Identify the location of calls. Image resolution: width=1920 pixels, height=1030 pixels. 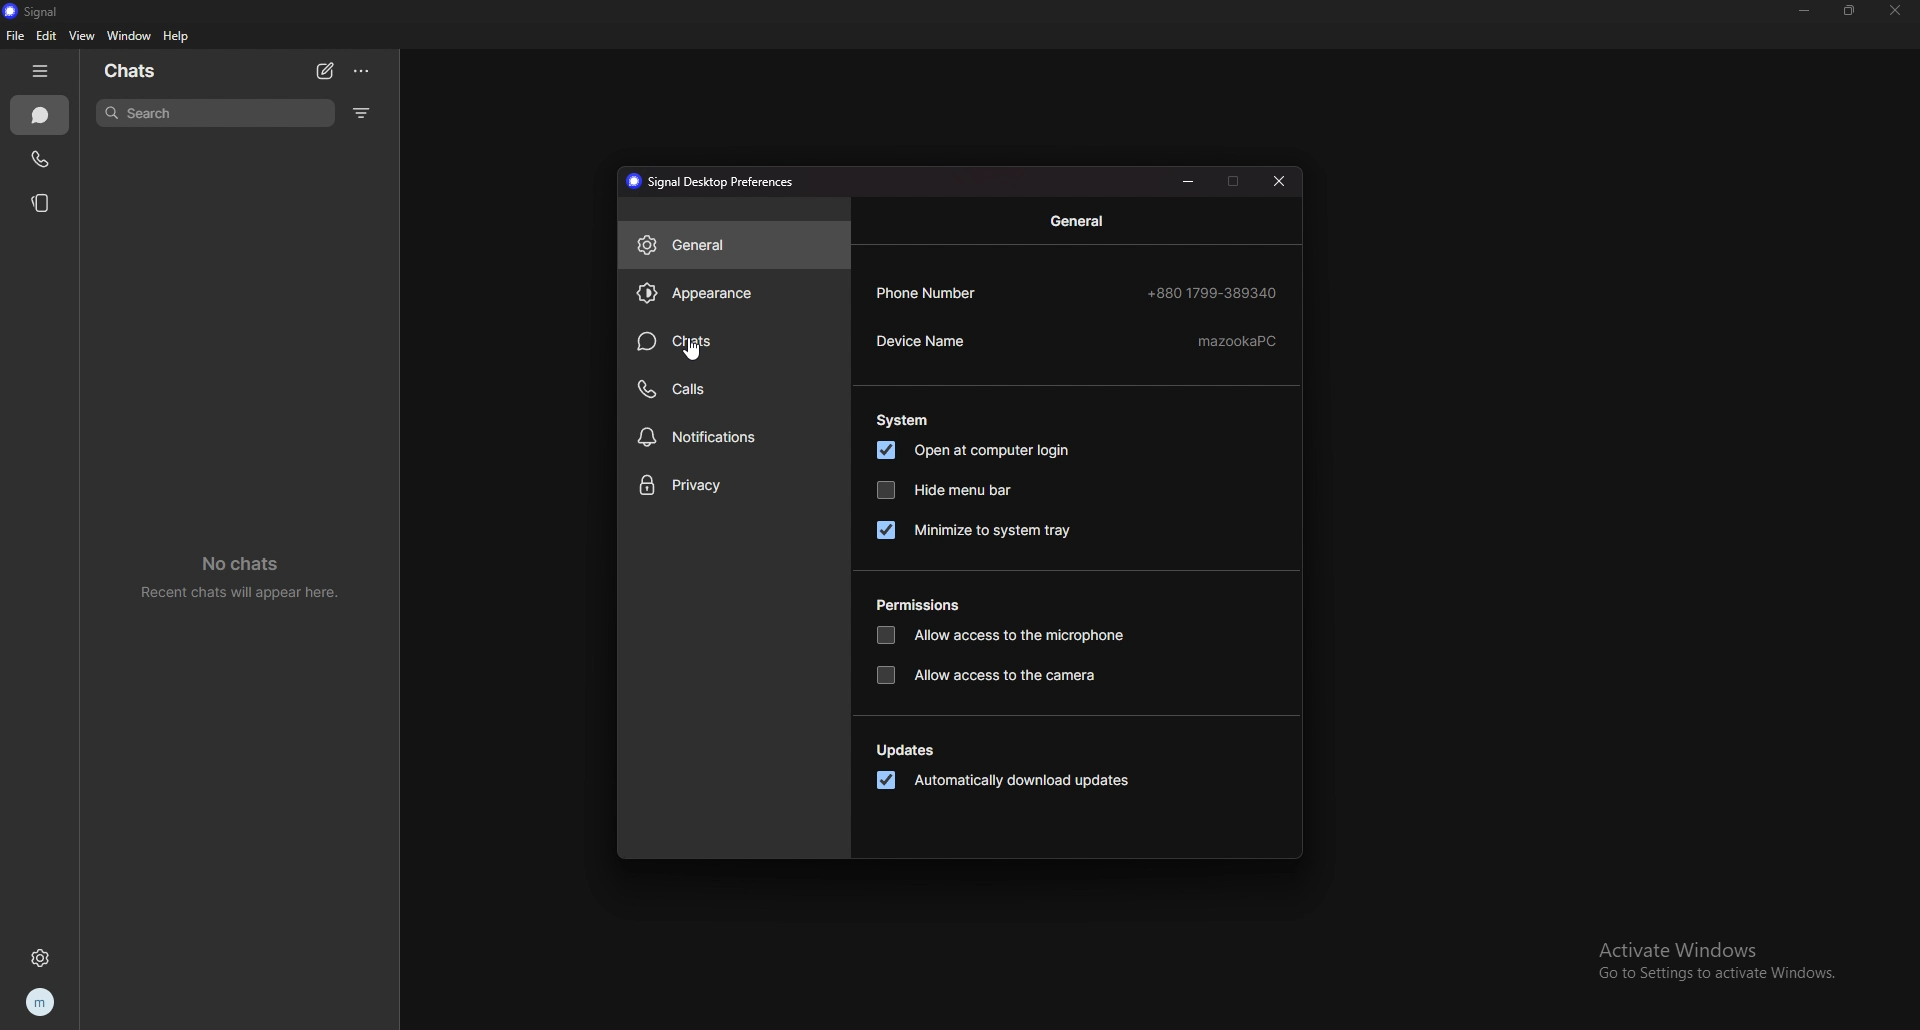
(41, 159).